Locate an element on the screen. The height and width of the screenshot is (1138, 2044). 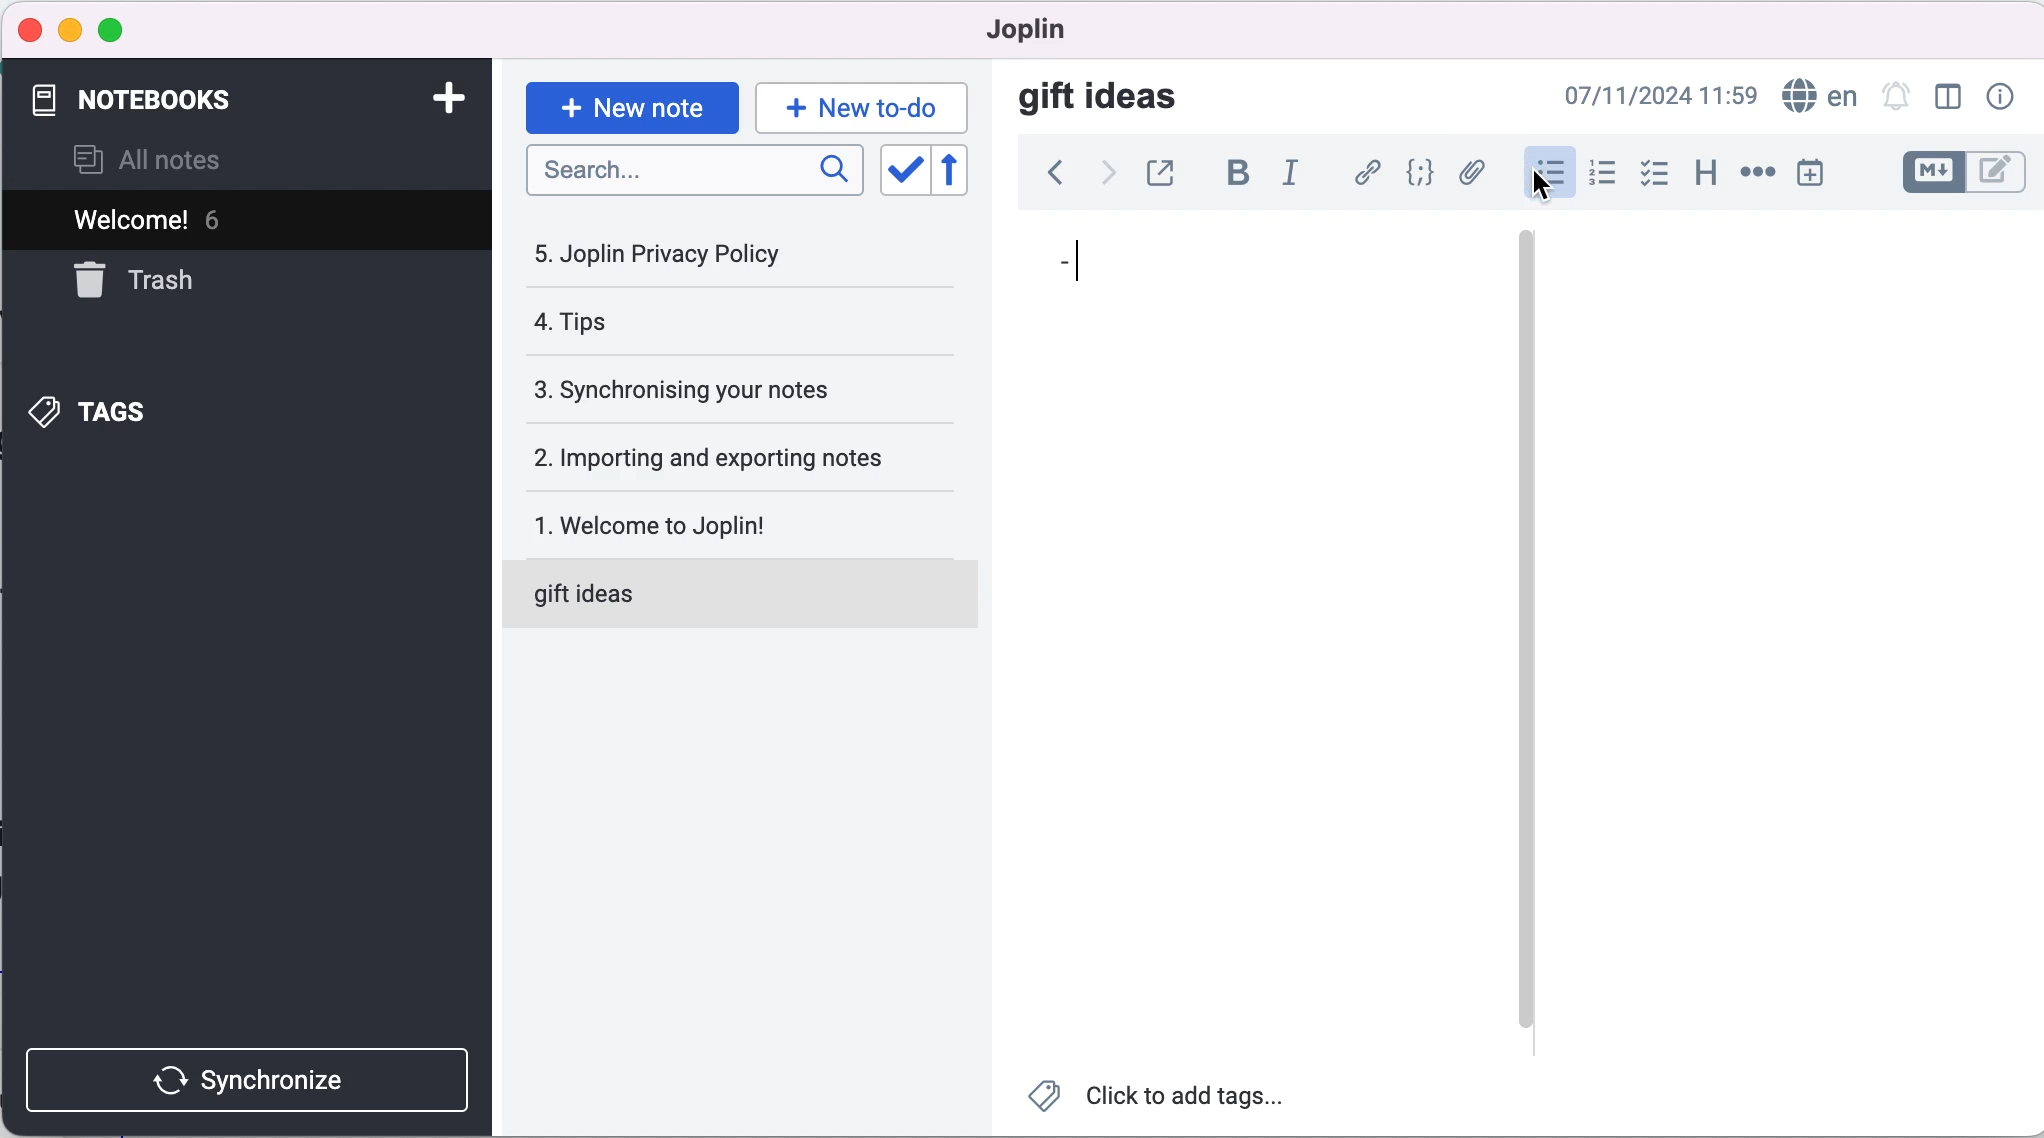
gift ideas note is located at coordinates (718, 595).